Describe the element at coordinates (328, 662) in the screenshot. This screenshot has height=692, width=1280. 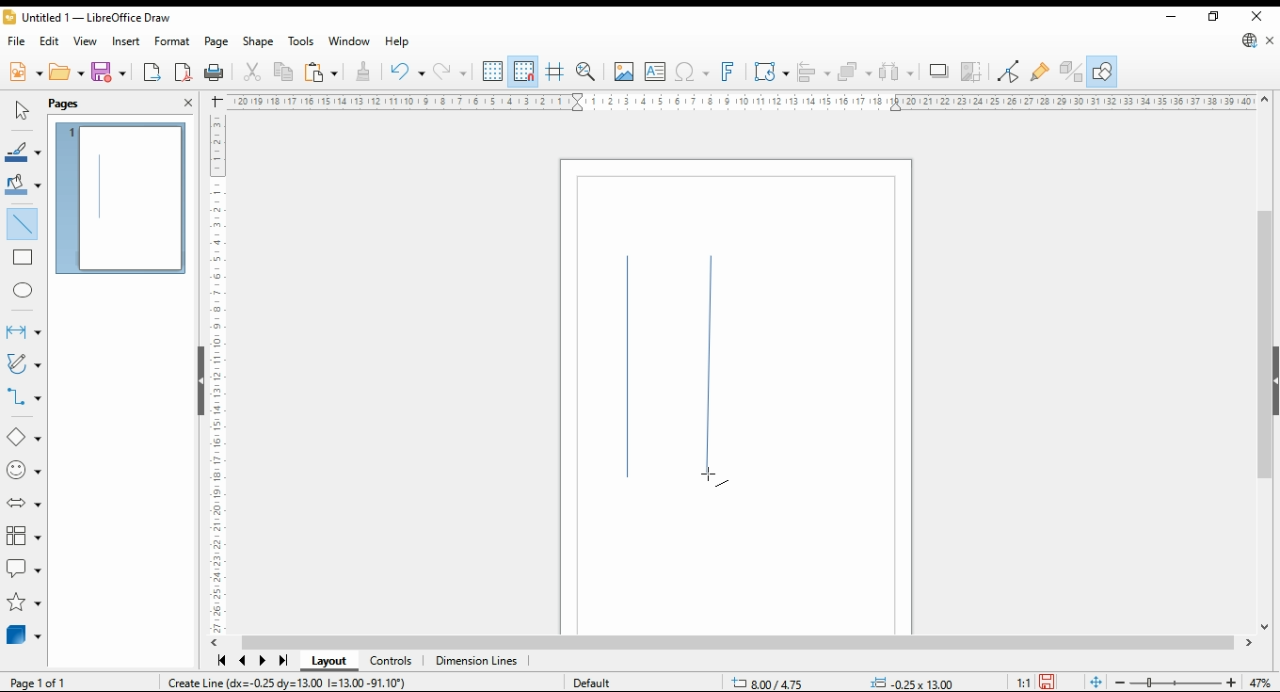
I see `layout` at that location.